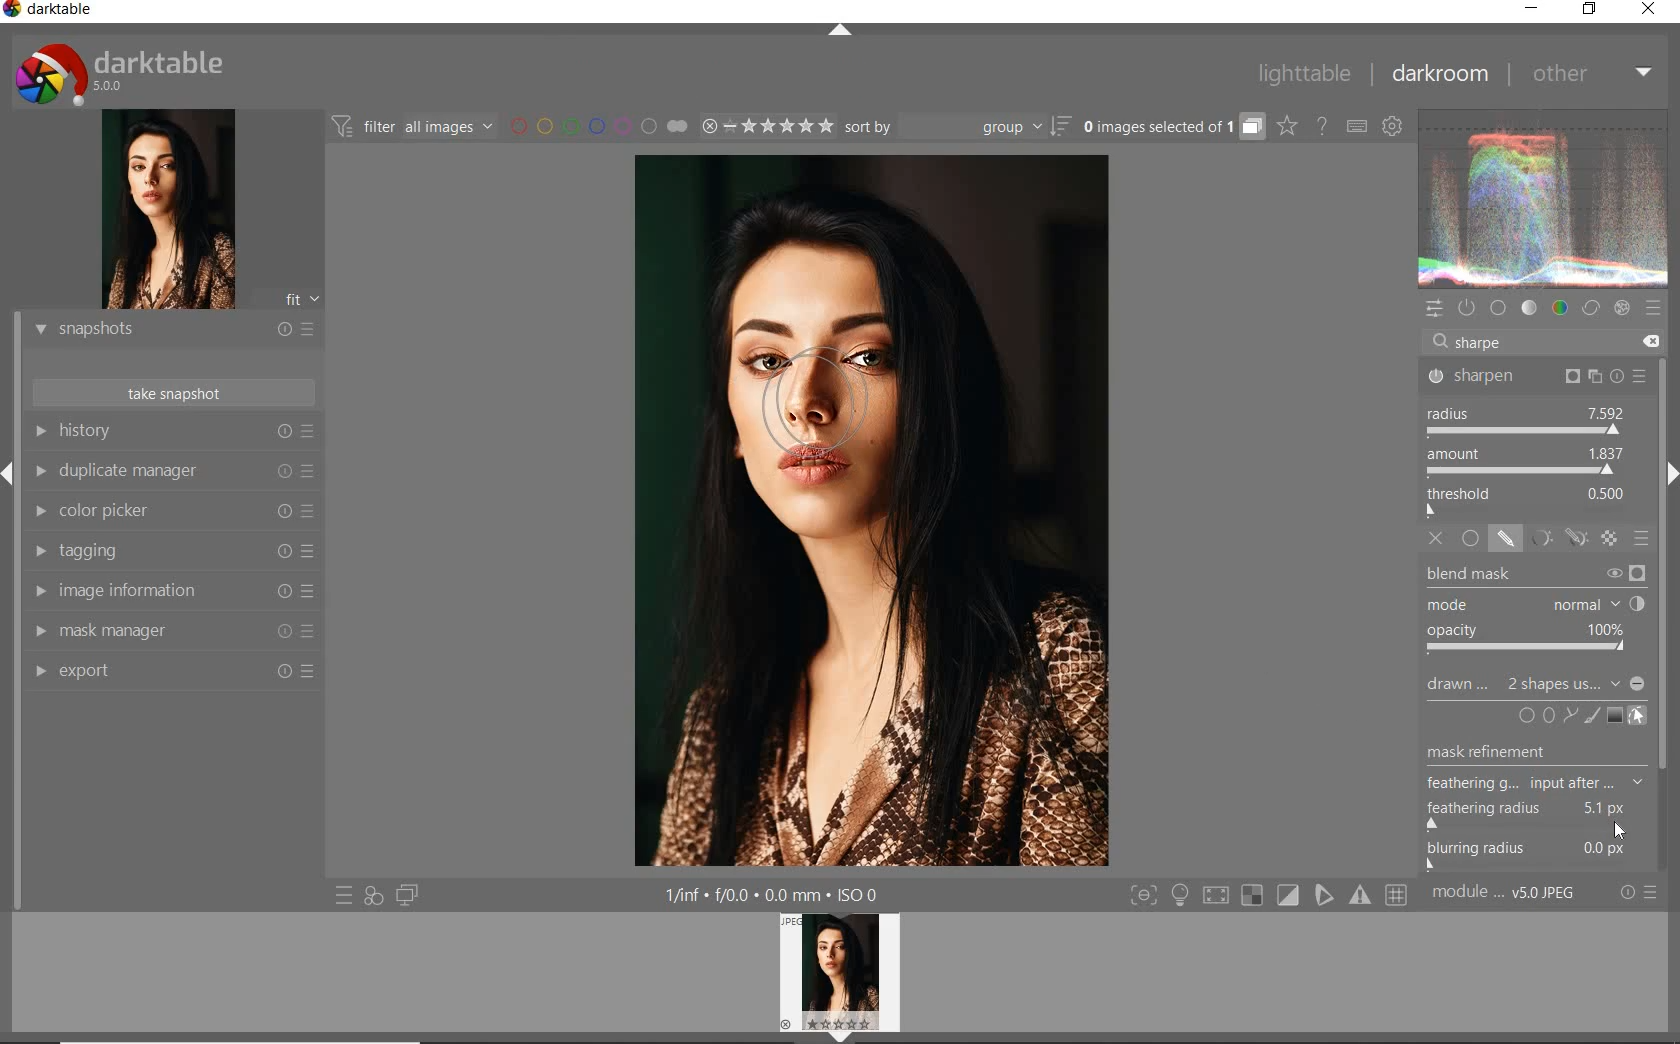 This screenshot has width=1680, height=1044. What do you see at coordinates (1534, 572) in the screenshot?
I see `BLEND MASK` at bounding box center [1534, 572].